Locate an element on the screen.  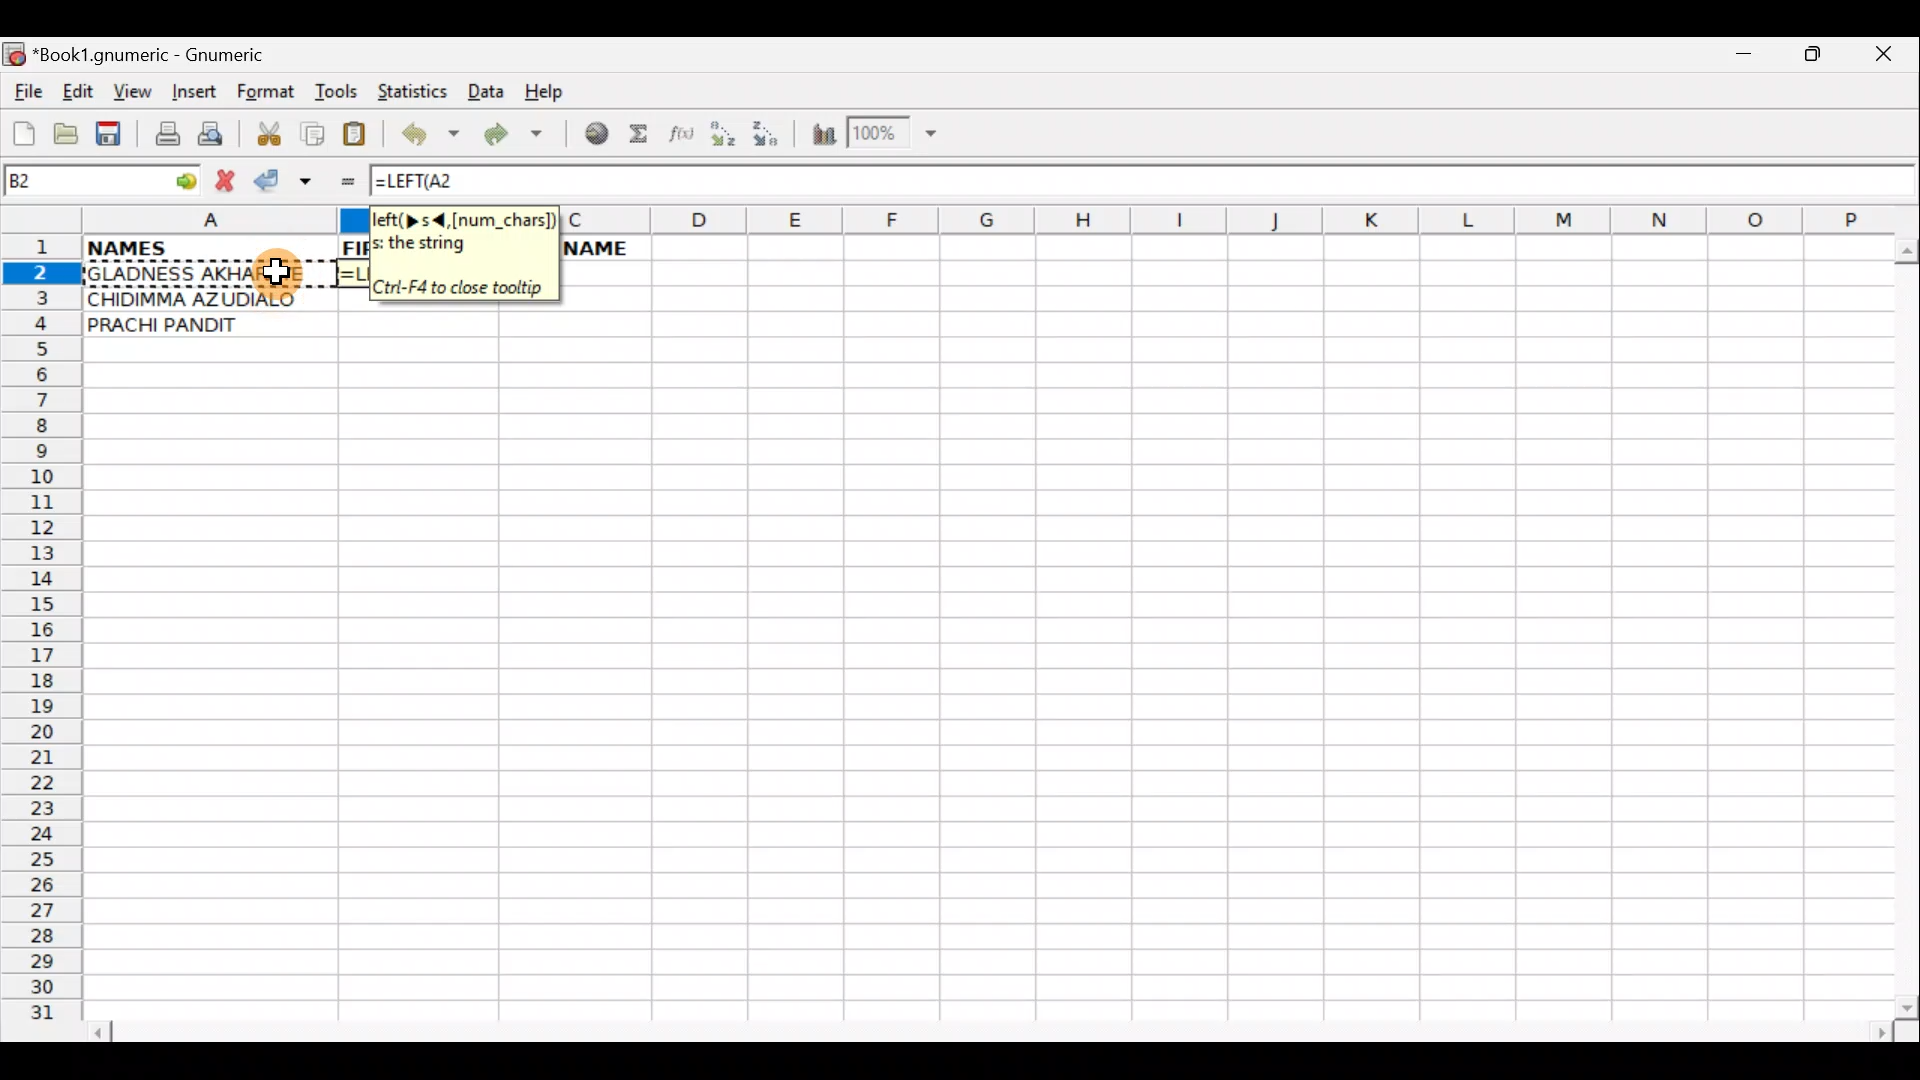
go to is located at coordinates (184, 178).